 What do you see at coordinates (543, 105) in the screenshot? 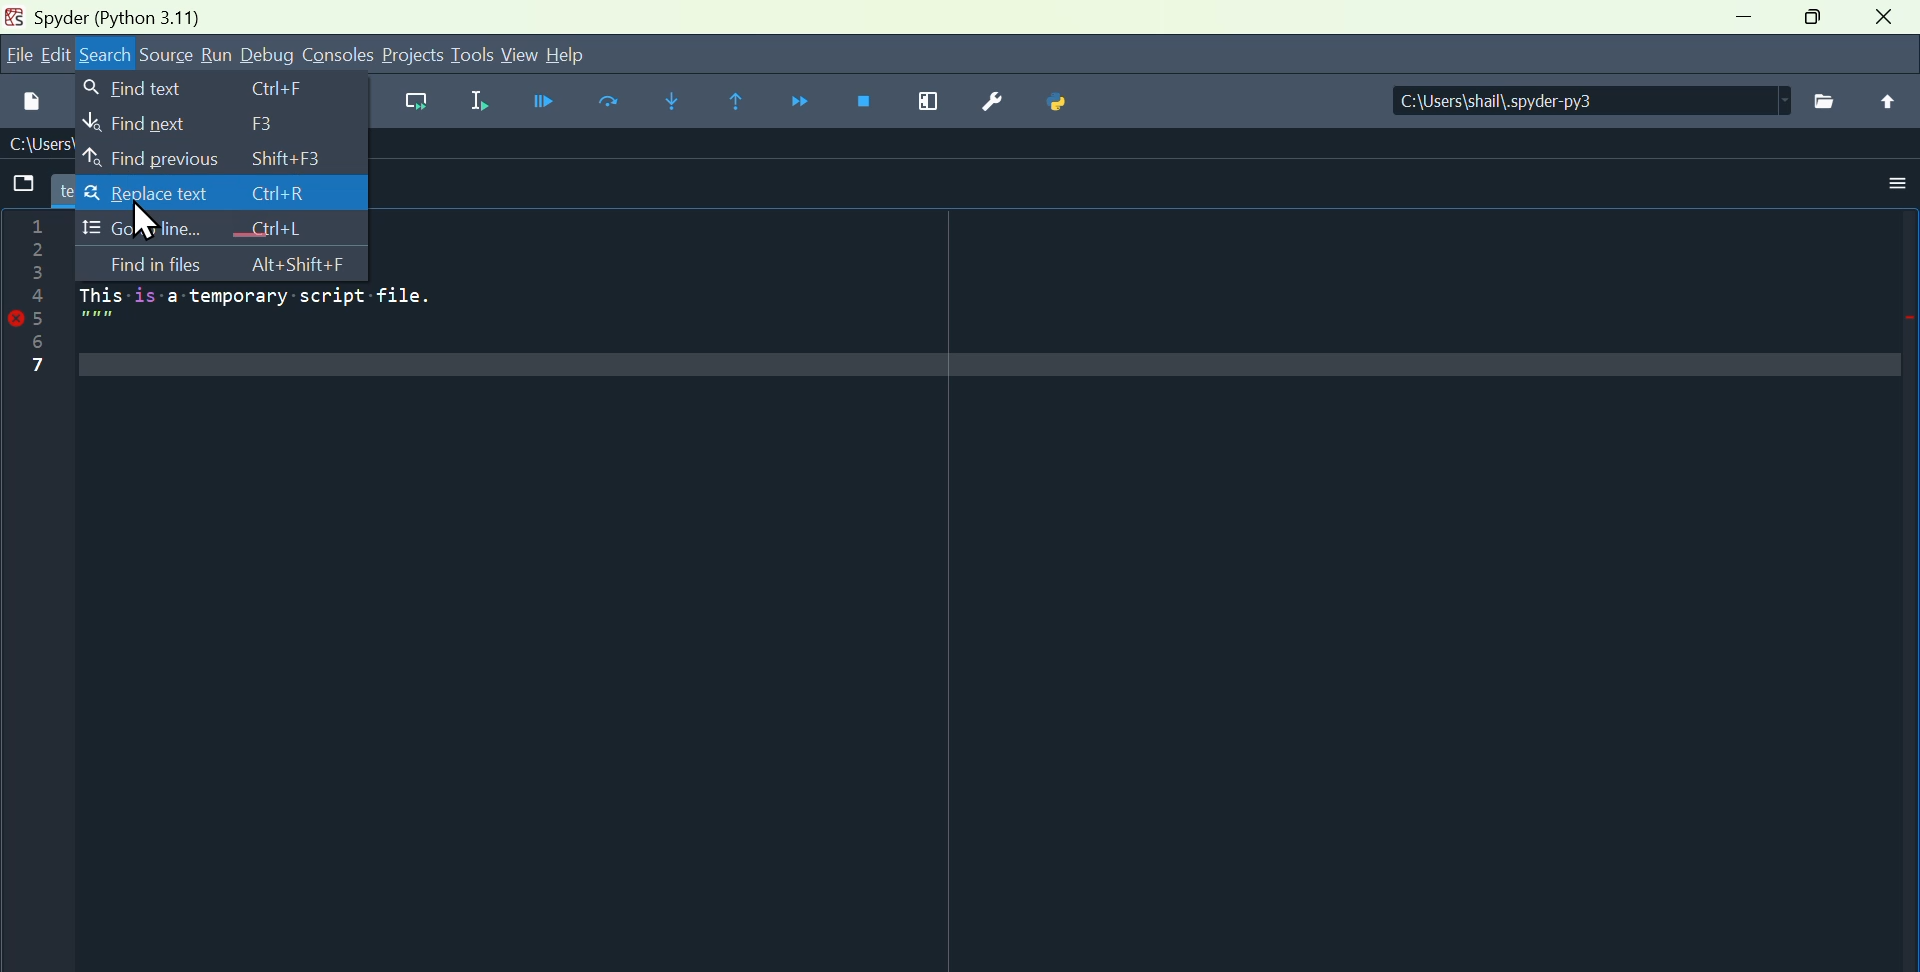
I see `Run file` at bounding box center [543, 105].